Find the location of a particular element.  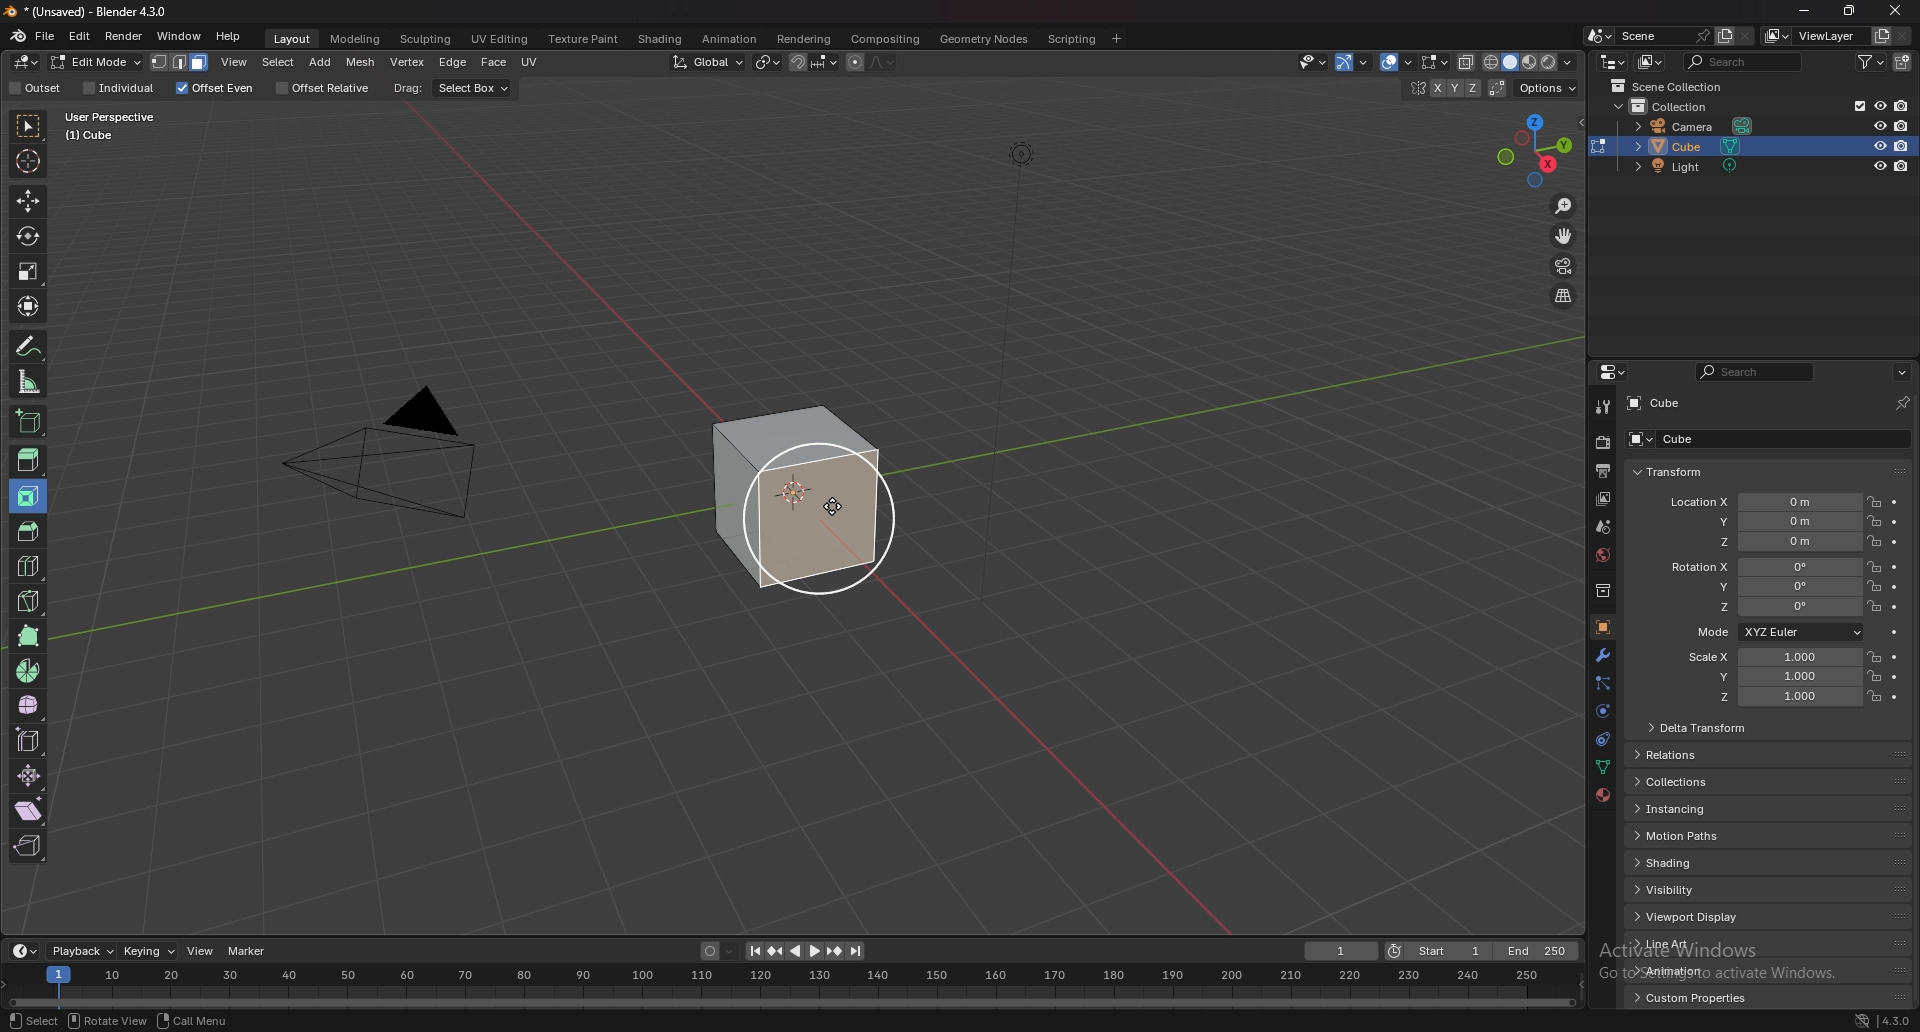

proportional editing falloff is located at coordinates (883, 62).